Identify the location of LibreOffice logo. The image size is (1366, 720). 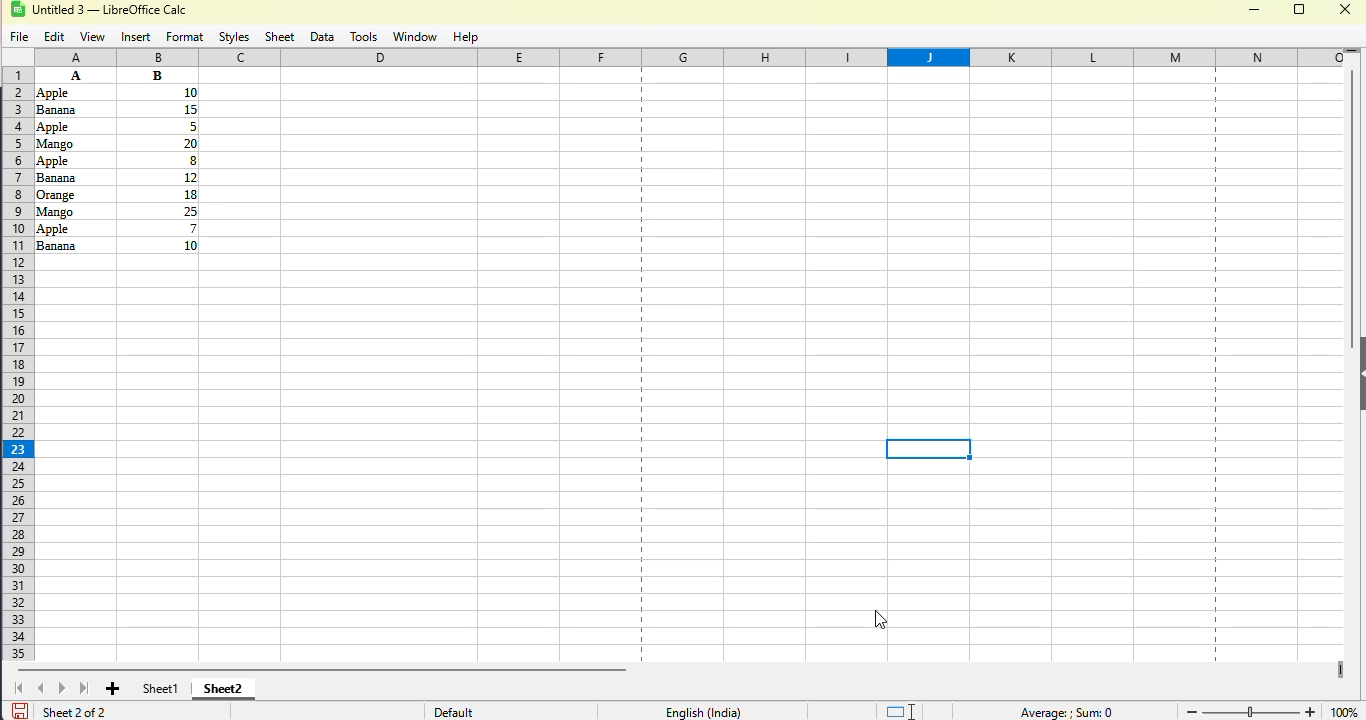
(29, 9).